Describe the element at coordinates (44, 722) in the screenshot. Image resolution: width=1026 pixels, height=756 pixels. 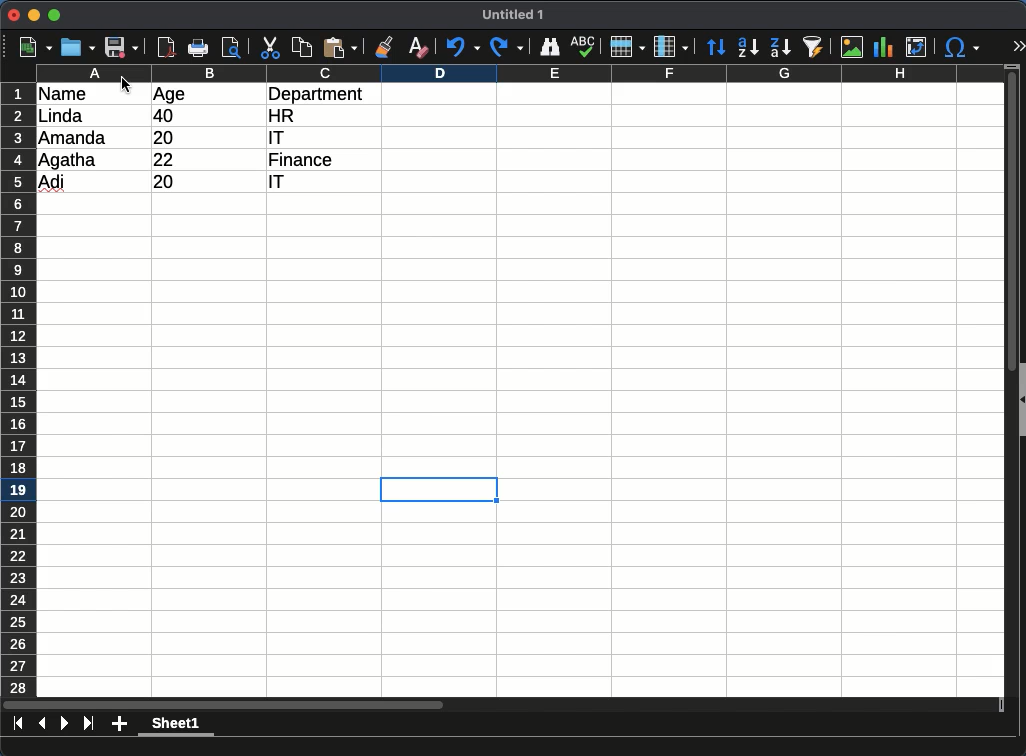
I see `previous sheet` at that location.